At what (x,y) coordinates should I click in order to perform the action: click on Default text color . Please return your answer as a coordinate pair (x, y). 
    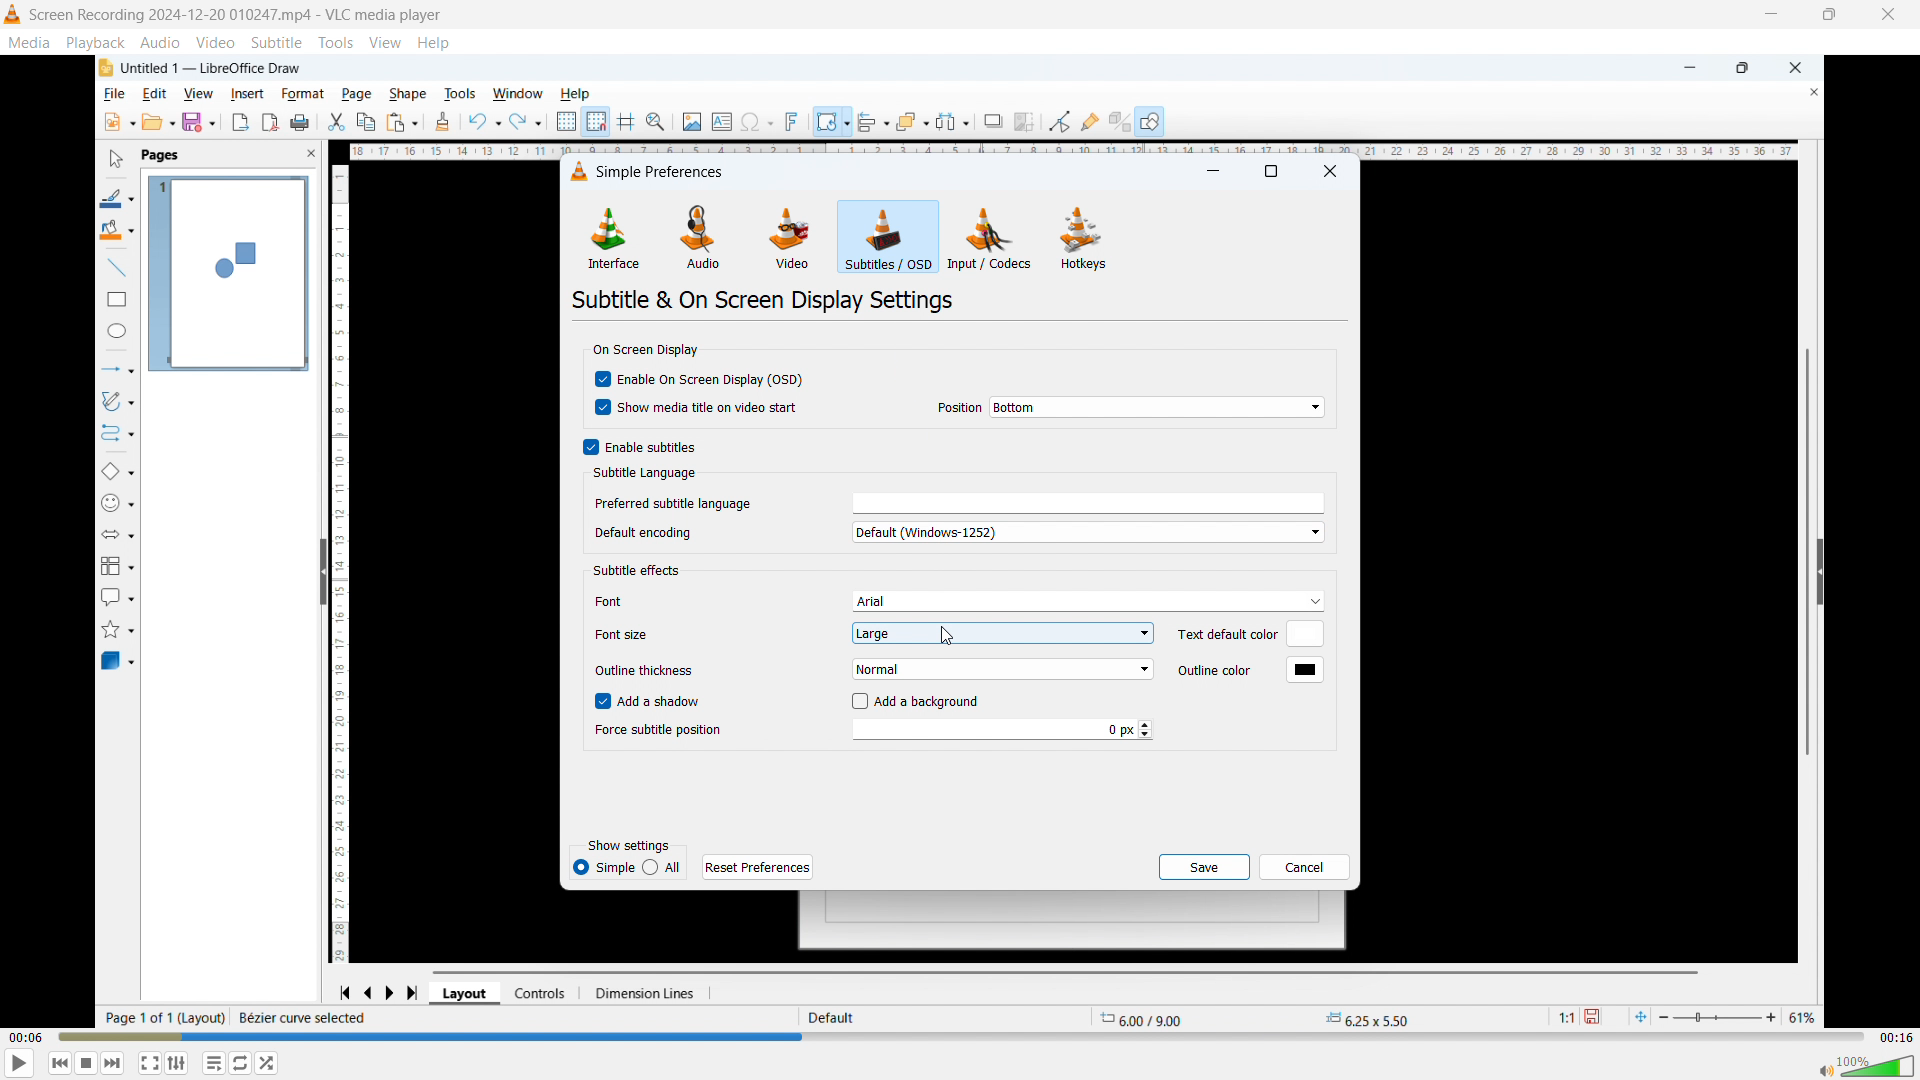
    Looking at the image, I should click on (1305, 634).